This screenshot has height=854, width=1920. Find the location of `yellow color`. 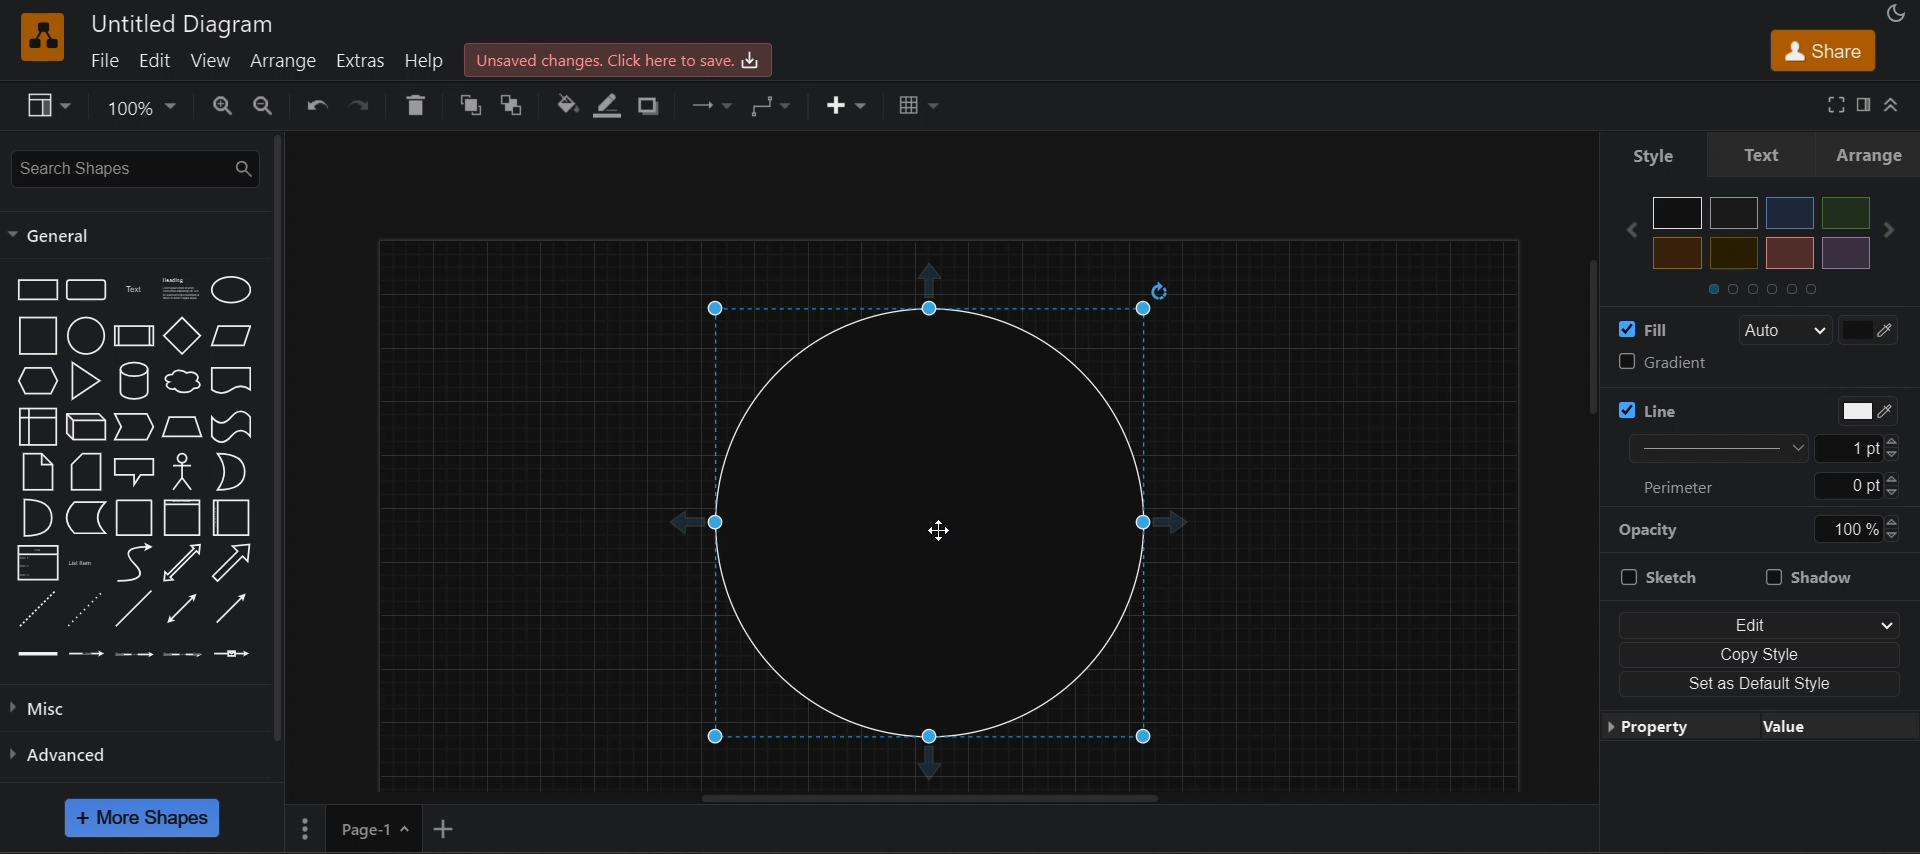

yellow color is located at coordinates (1677, 252).